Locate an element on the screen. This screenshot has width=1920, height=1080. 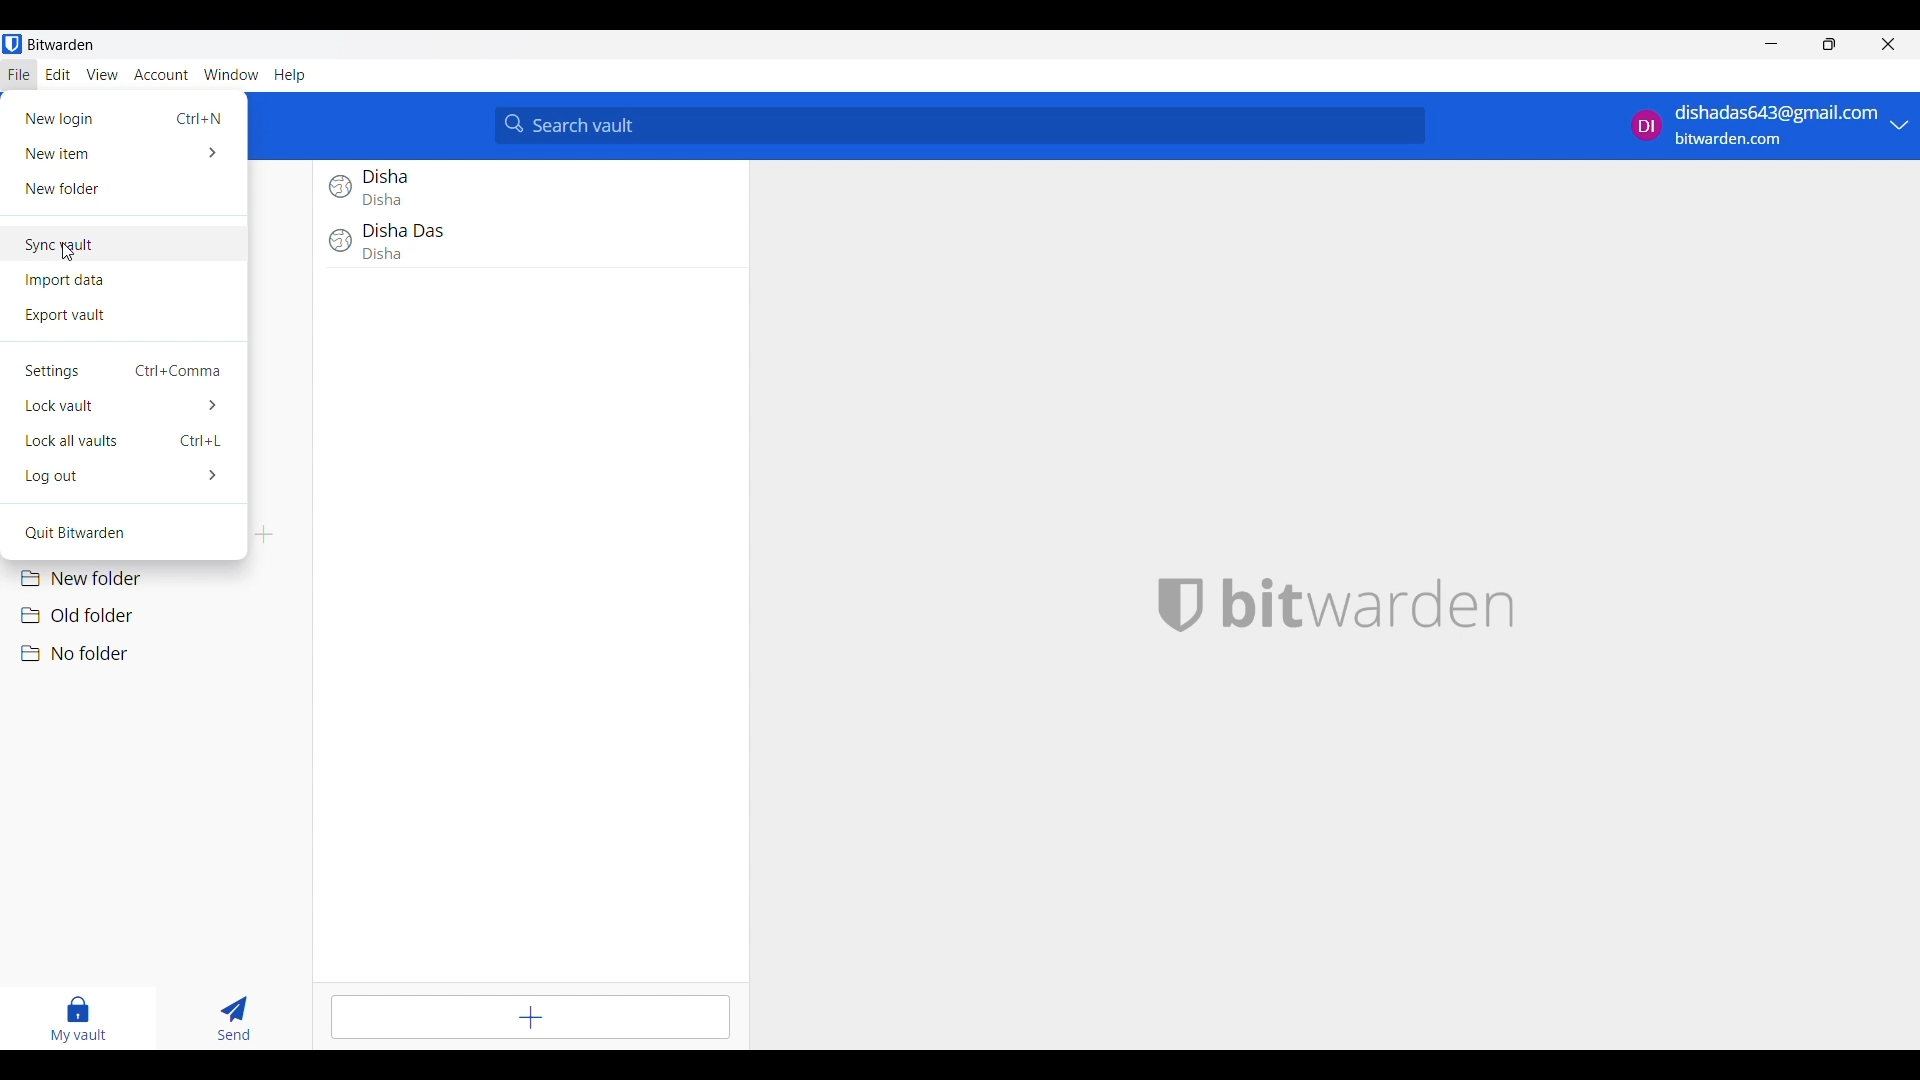
Old folder is located at coordinates (161, 615).